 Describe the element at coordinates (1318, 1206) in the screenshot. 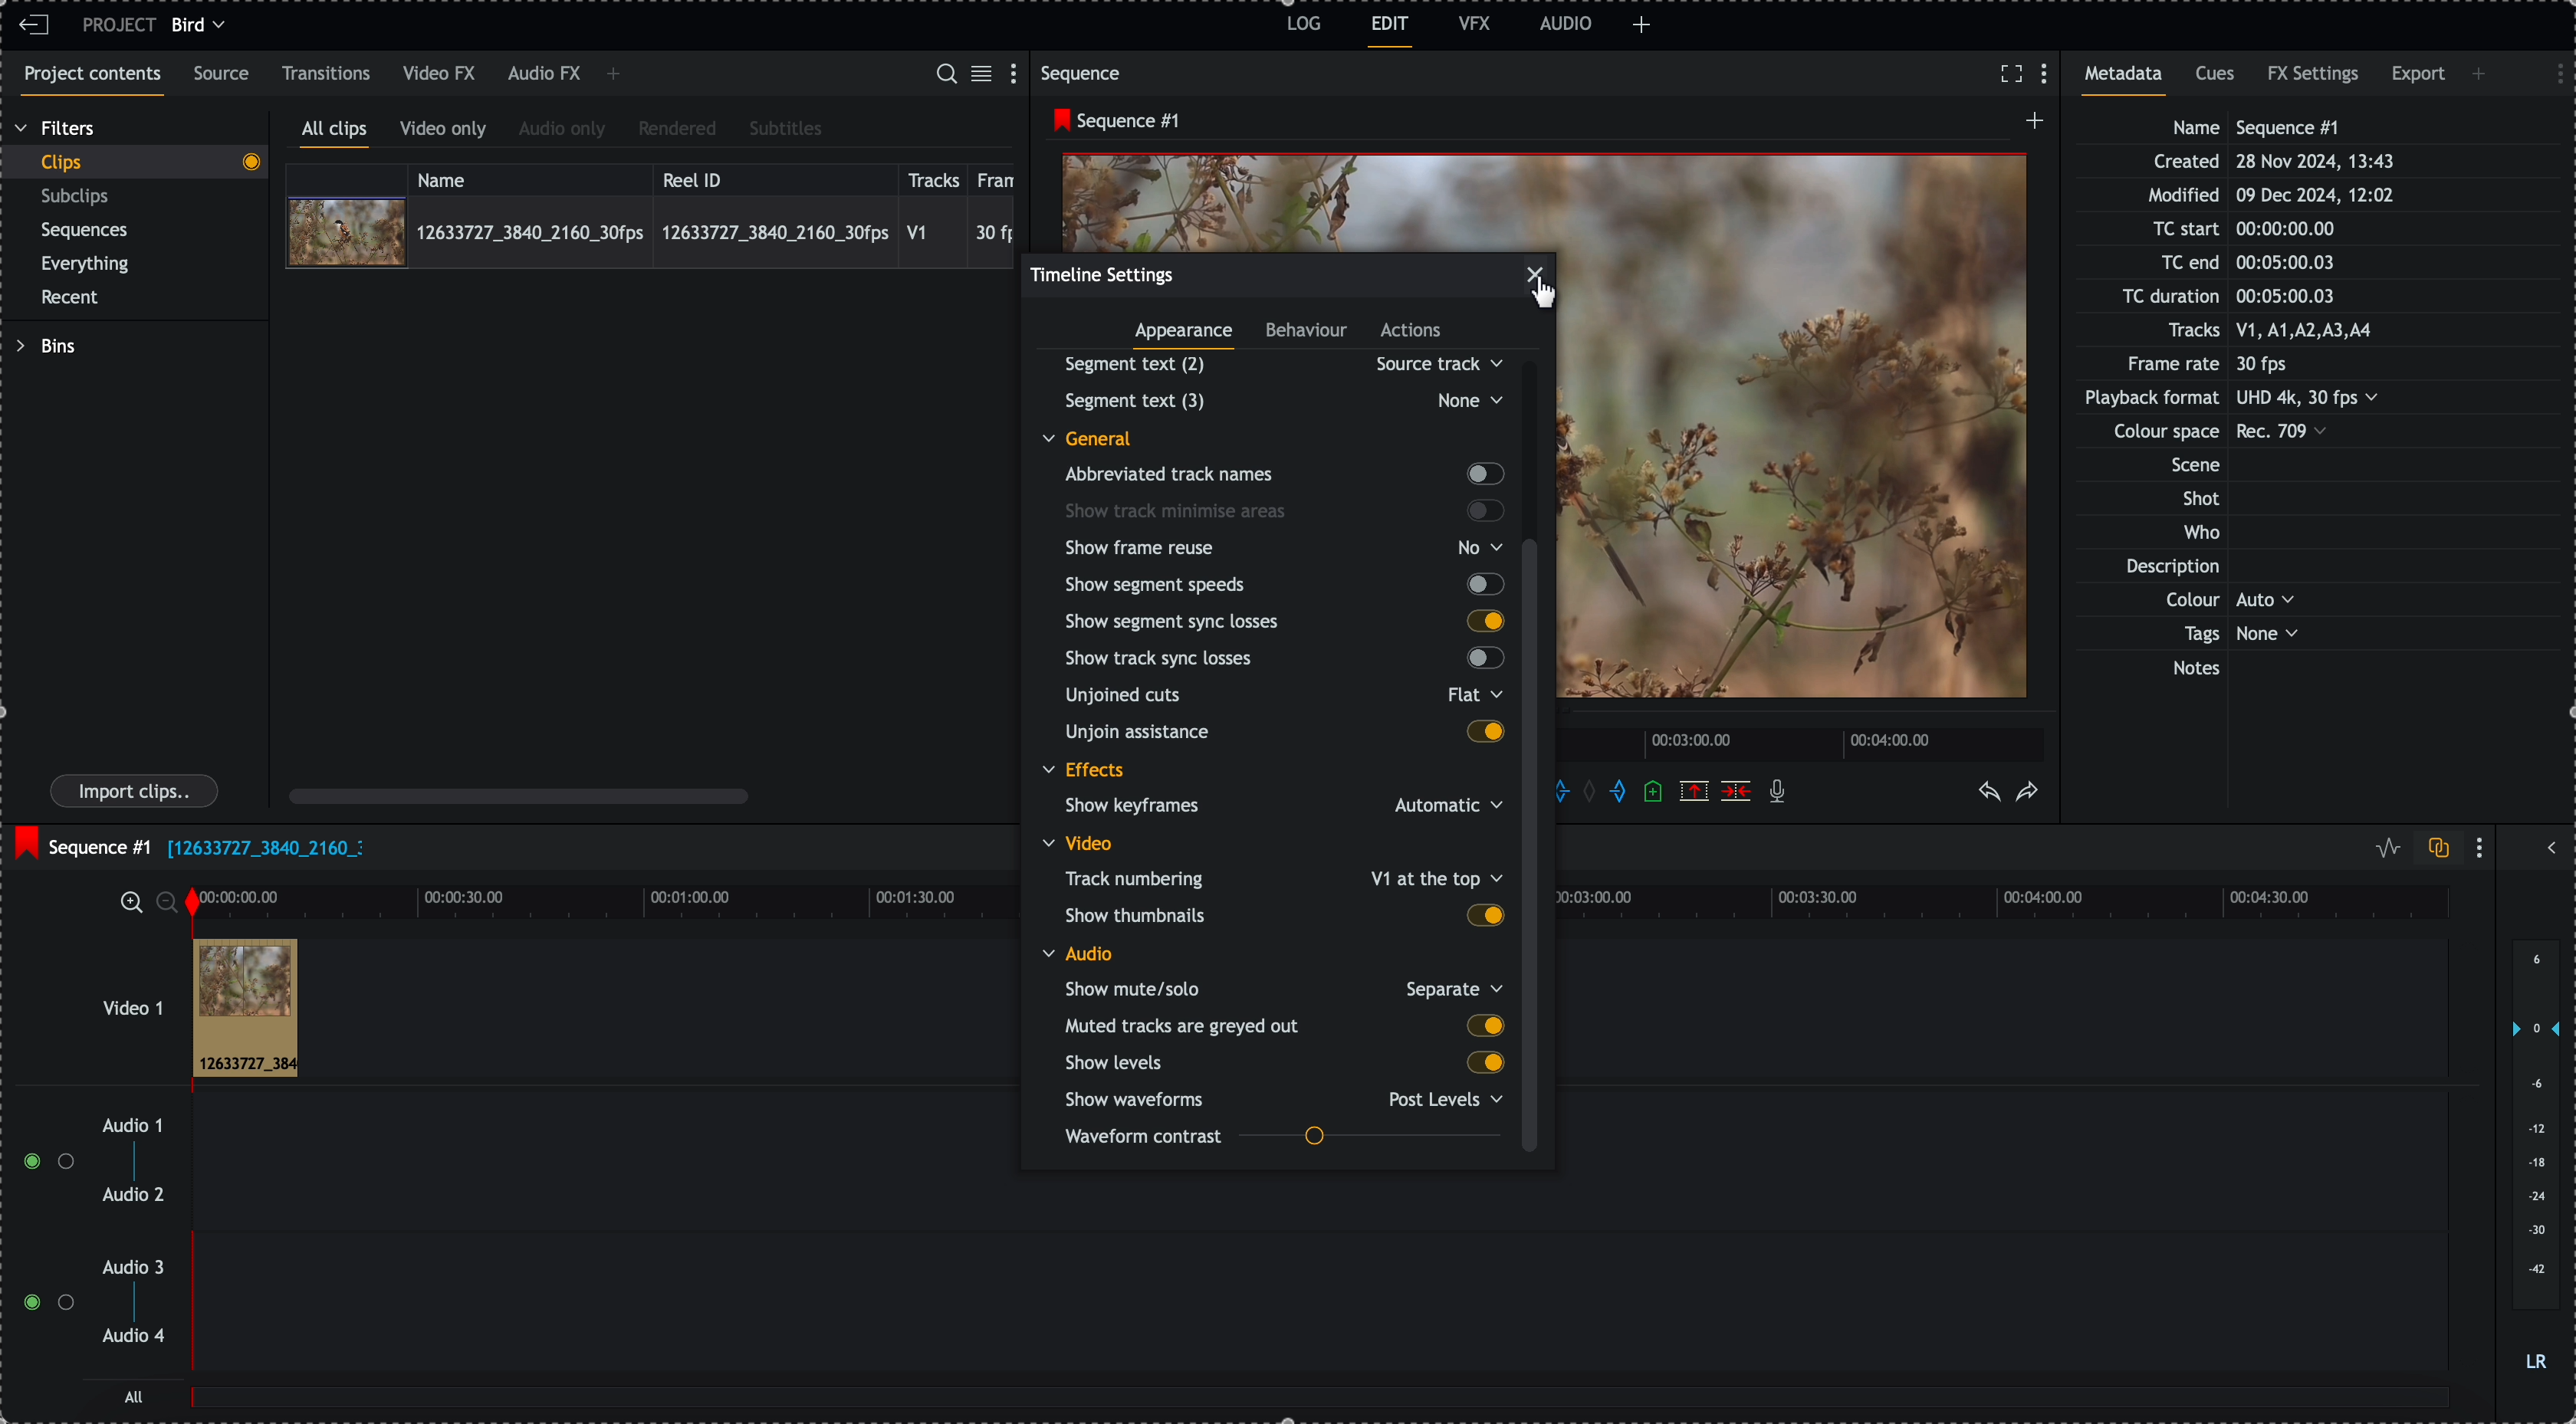

I see `track audio` at that location.